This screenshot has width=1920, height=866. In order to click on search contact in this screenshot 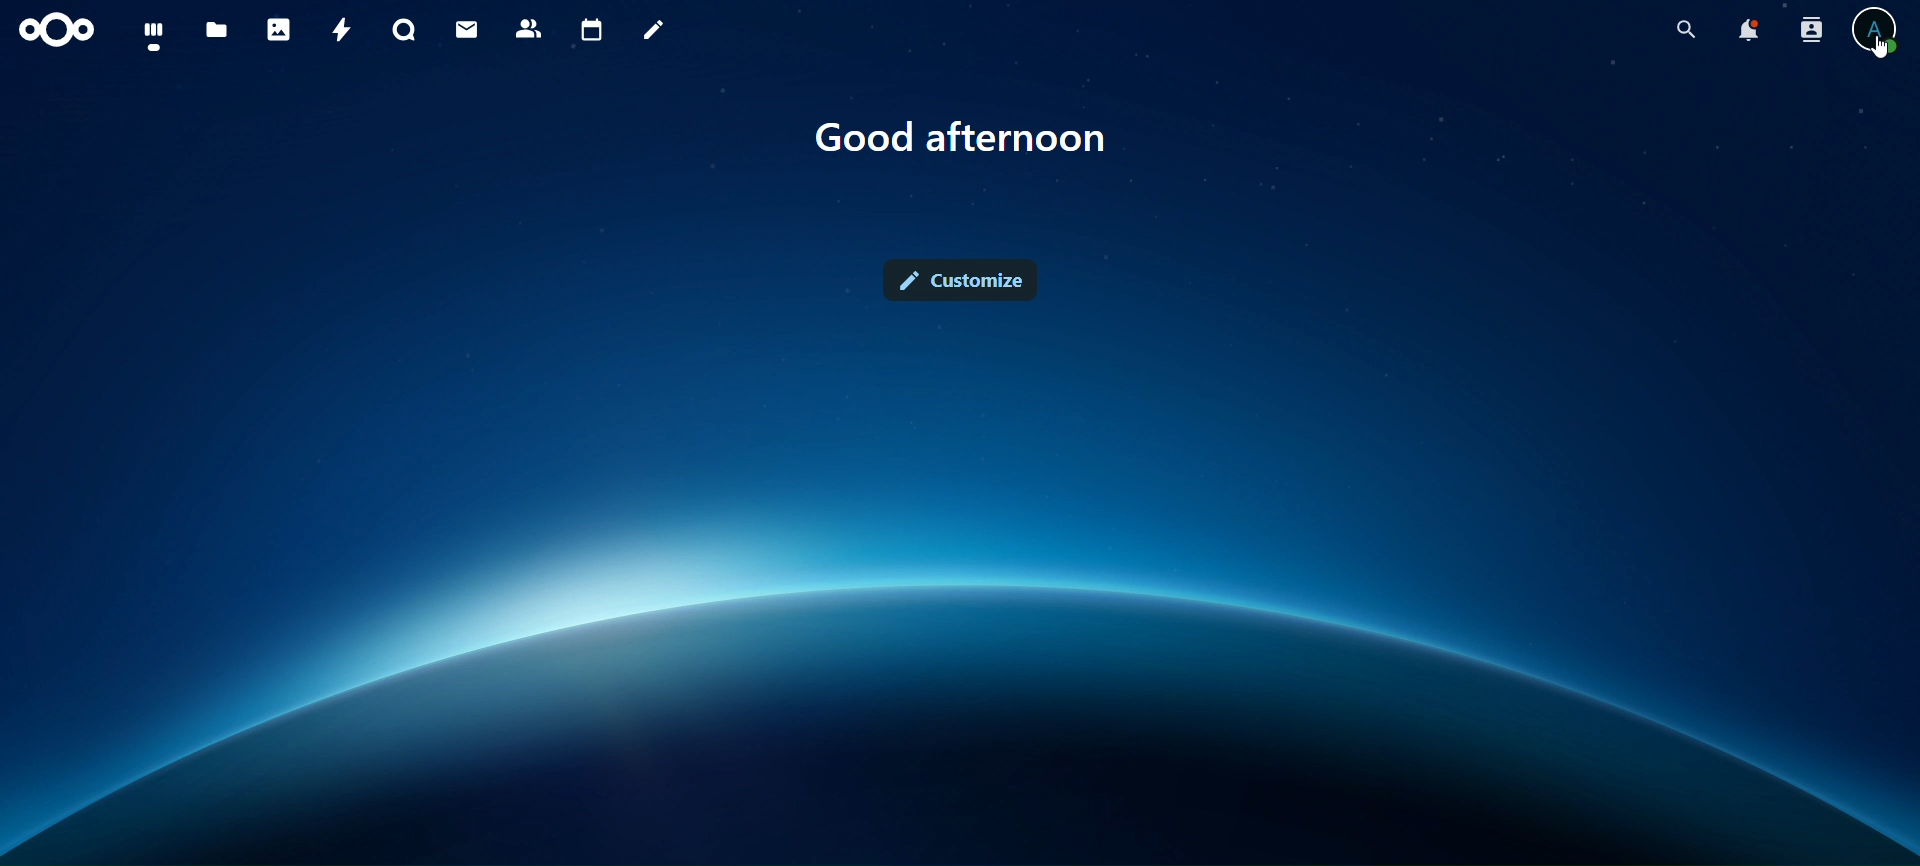, I will do `click(1808, 28)`.